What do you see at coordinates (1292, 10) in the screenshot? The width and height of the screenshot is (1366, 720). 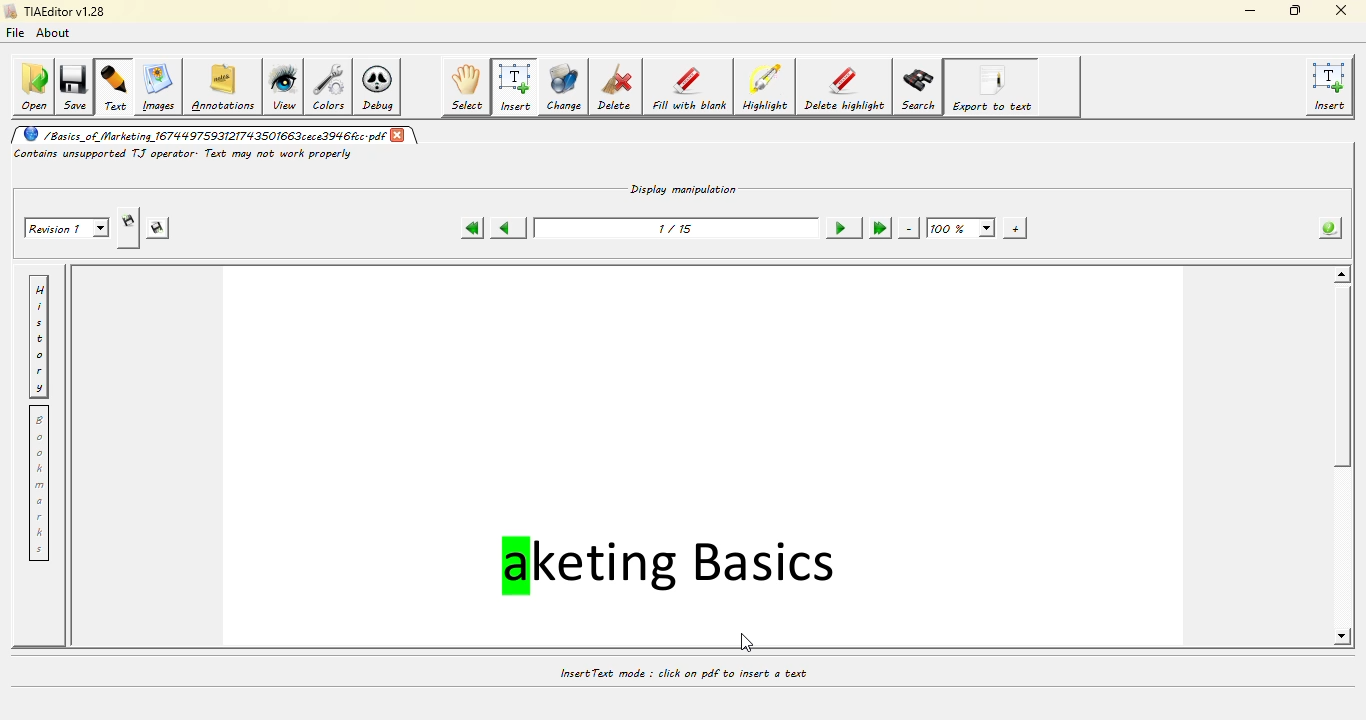 I see `maximize` at bounding box center [1292, 10].